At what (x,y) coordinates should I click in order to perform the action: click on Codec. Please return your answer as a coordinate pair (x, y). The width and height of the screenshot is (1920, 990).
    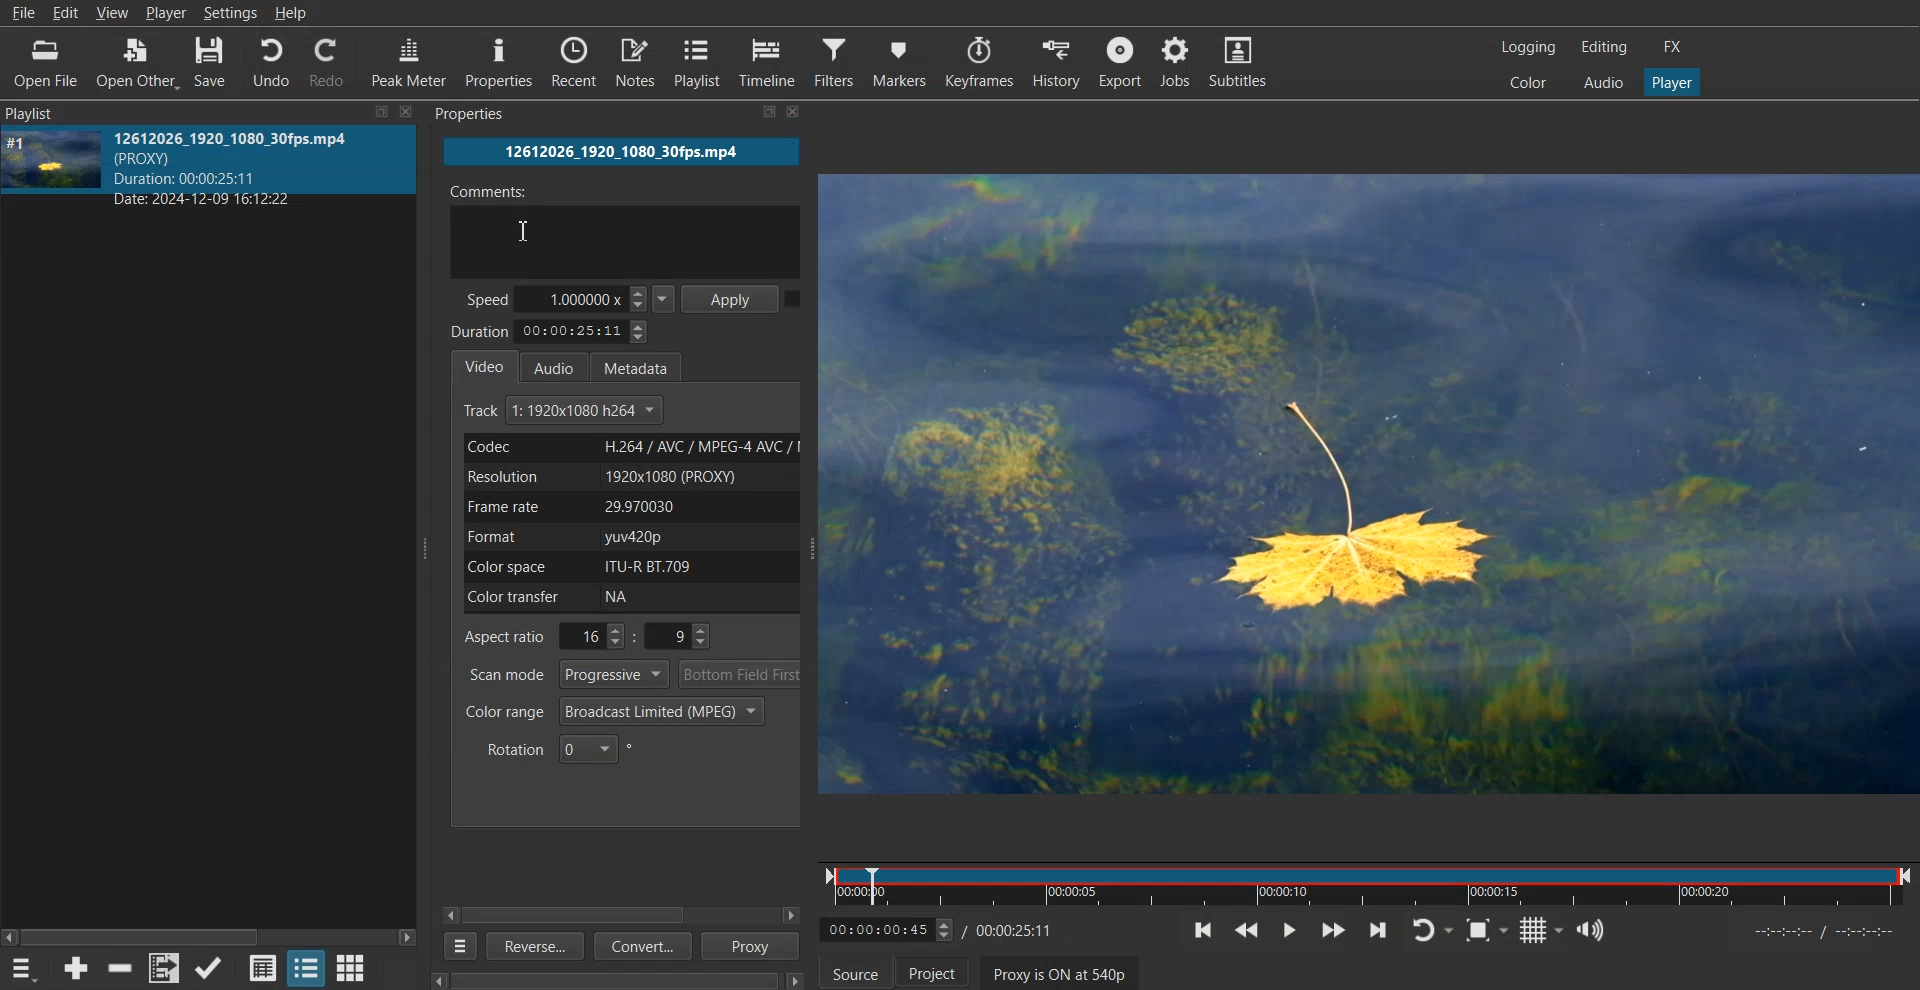
    Looking at the image, I should click on (627, 447).